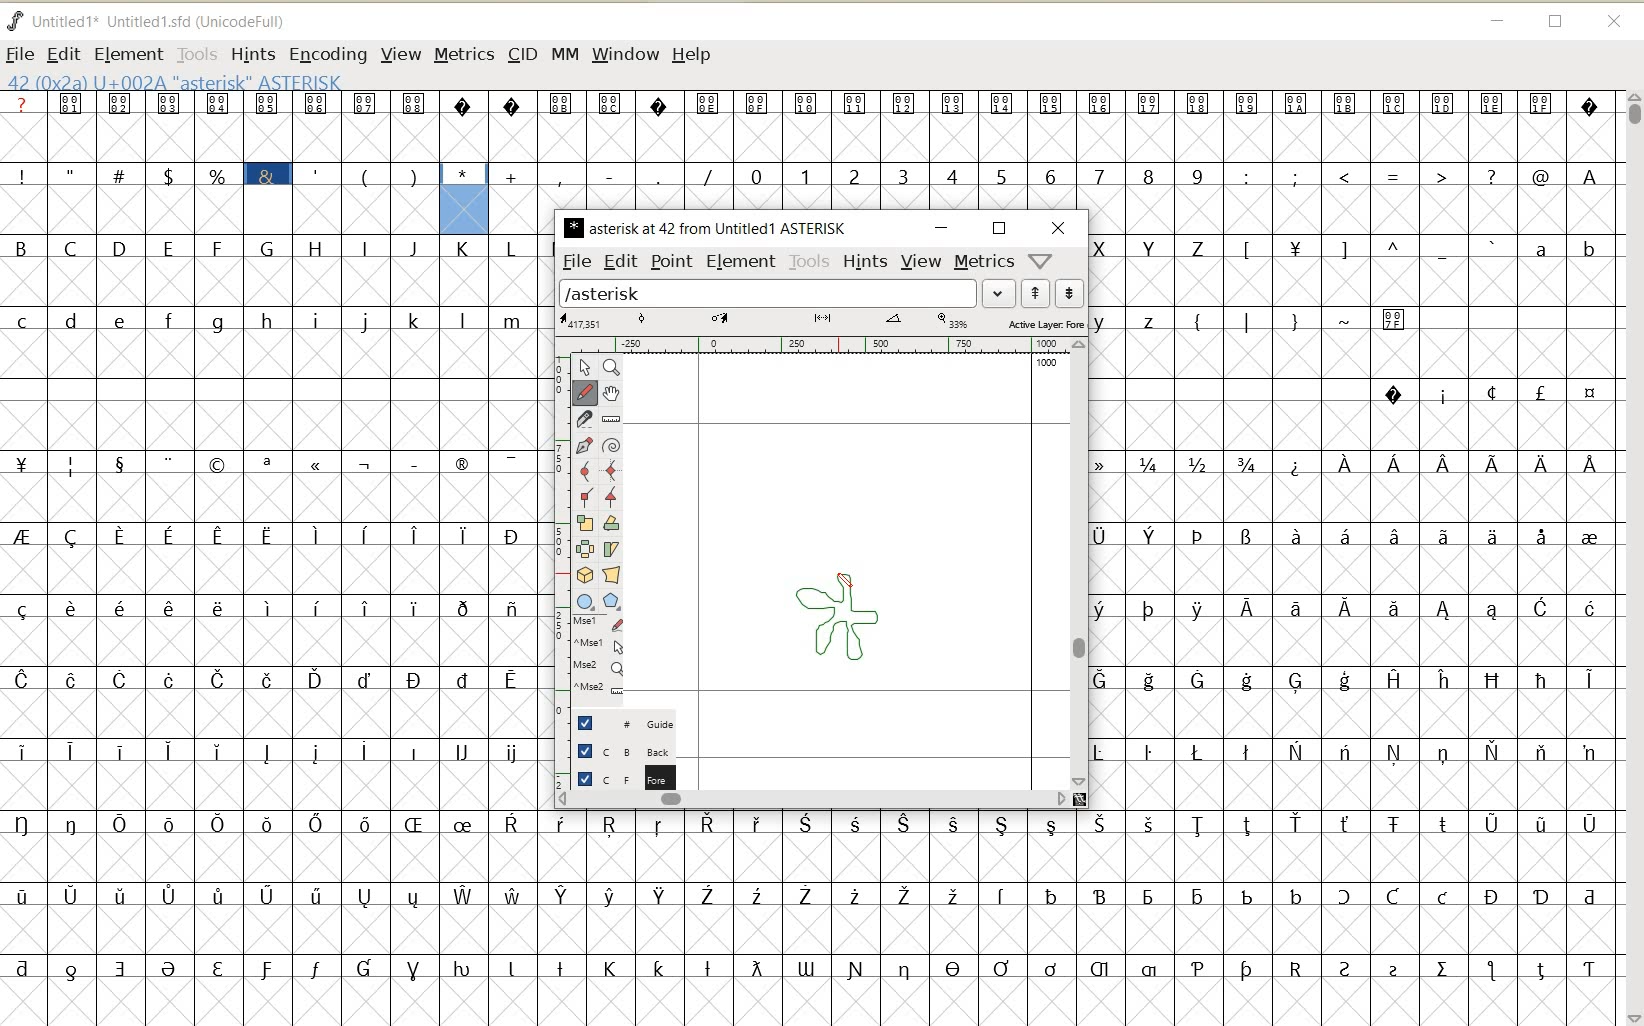 The width and height of the screenshot is (1644, 1026). Describe the element at coordinates (20, 53) in the screenshot. I see `FILE` at that location.